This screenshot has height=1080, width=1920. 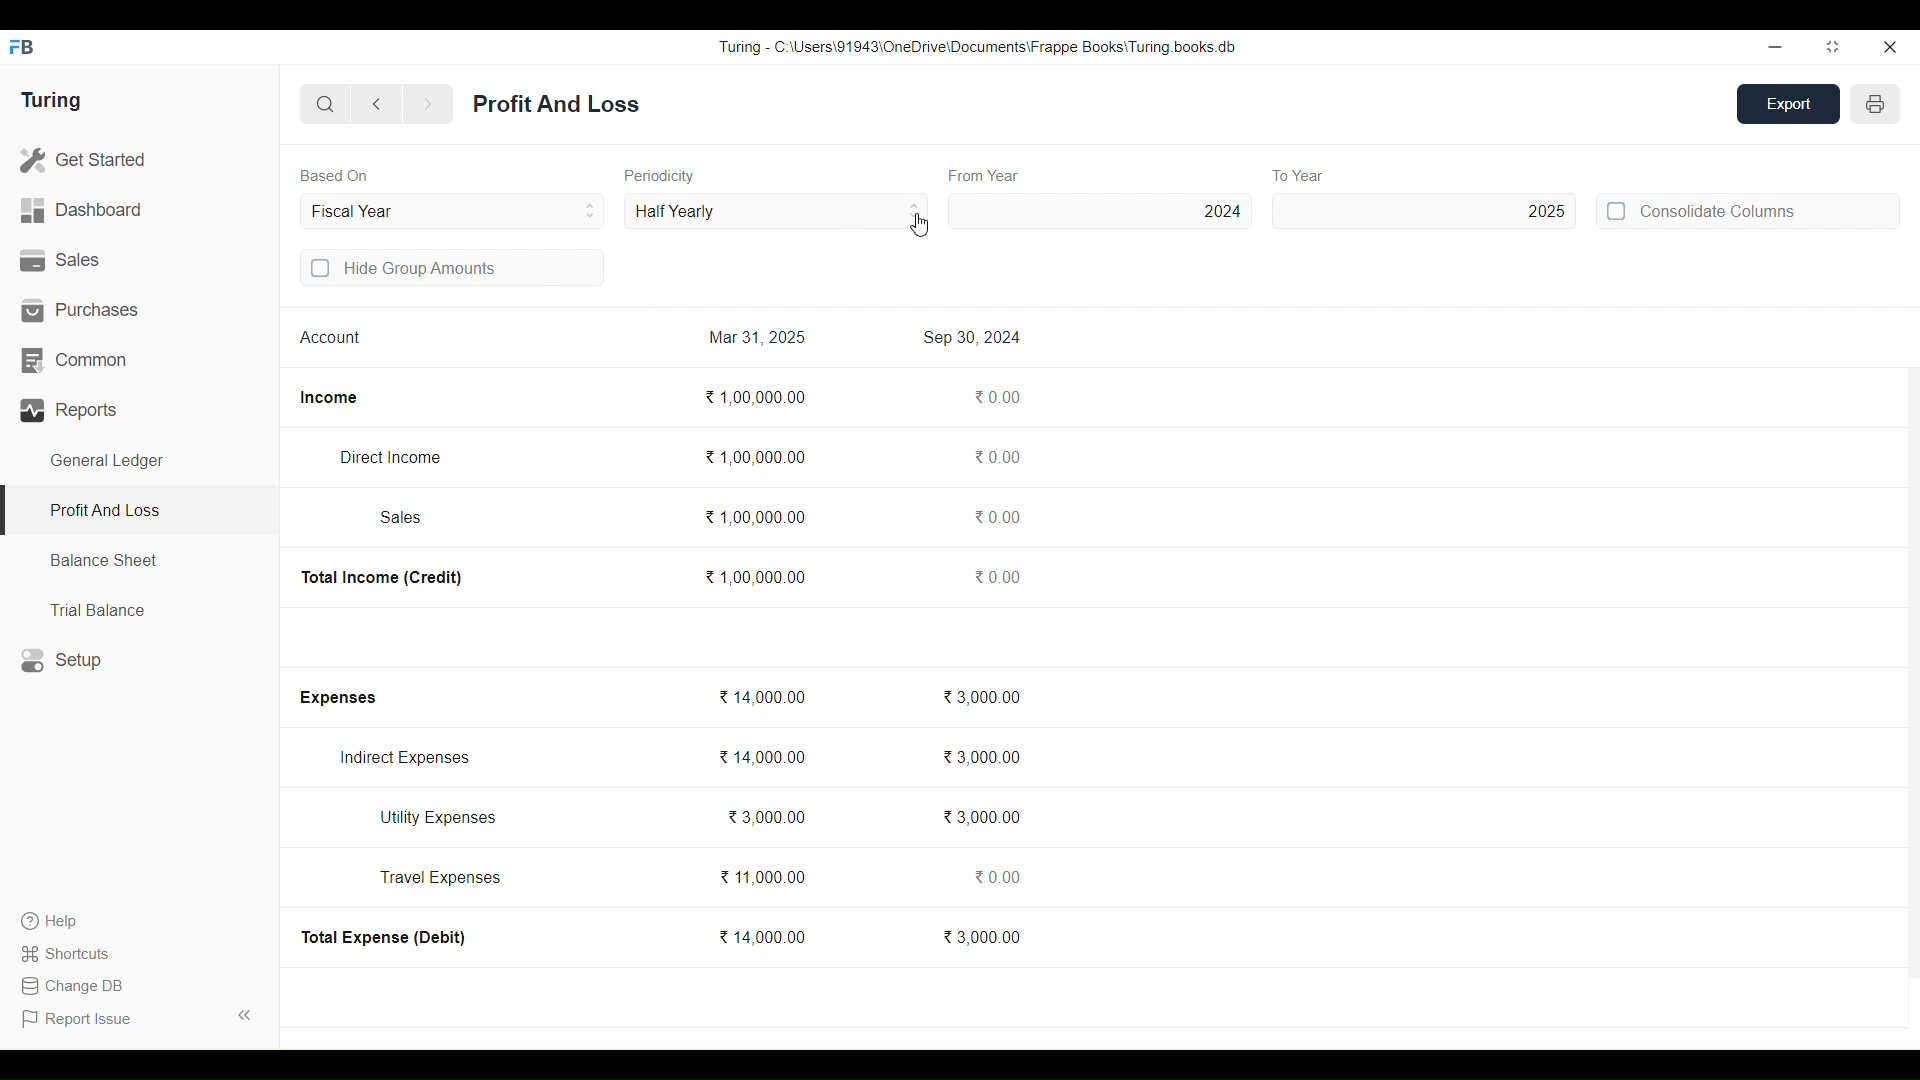 What do you see at coordinates (1833, 47) in the screenshot?
I see `Change dimension` at bounding box center [1833, 47].